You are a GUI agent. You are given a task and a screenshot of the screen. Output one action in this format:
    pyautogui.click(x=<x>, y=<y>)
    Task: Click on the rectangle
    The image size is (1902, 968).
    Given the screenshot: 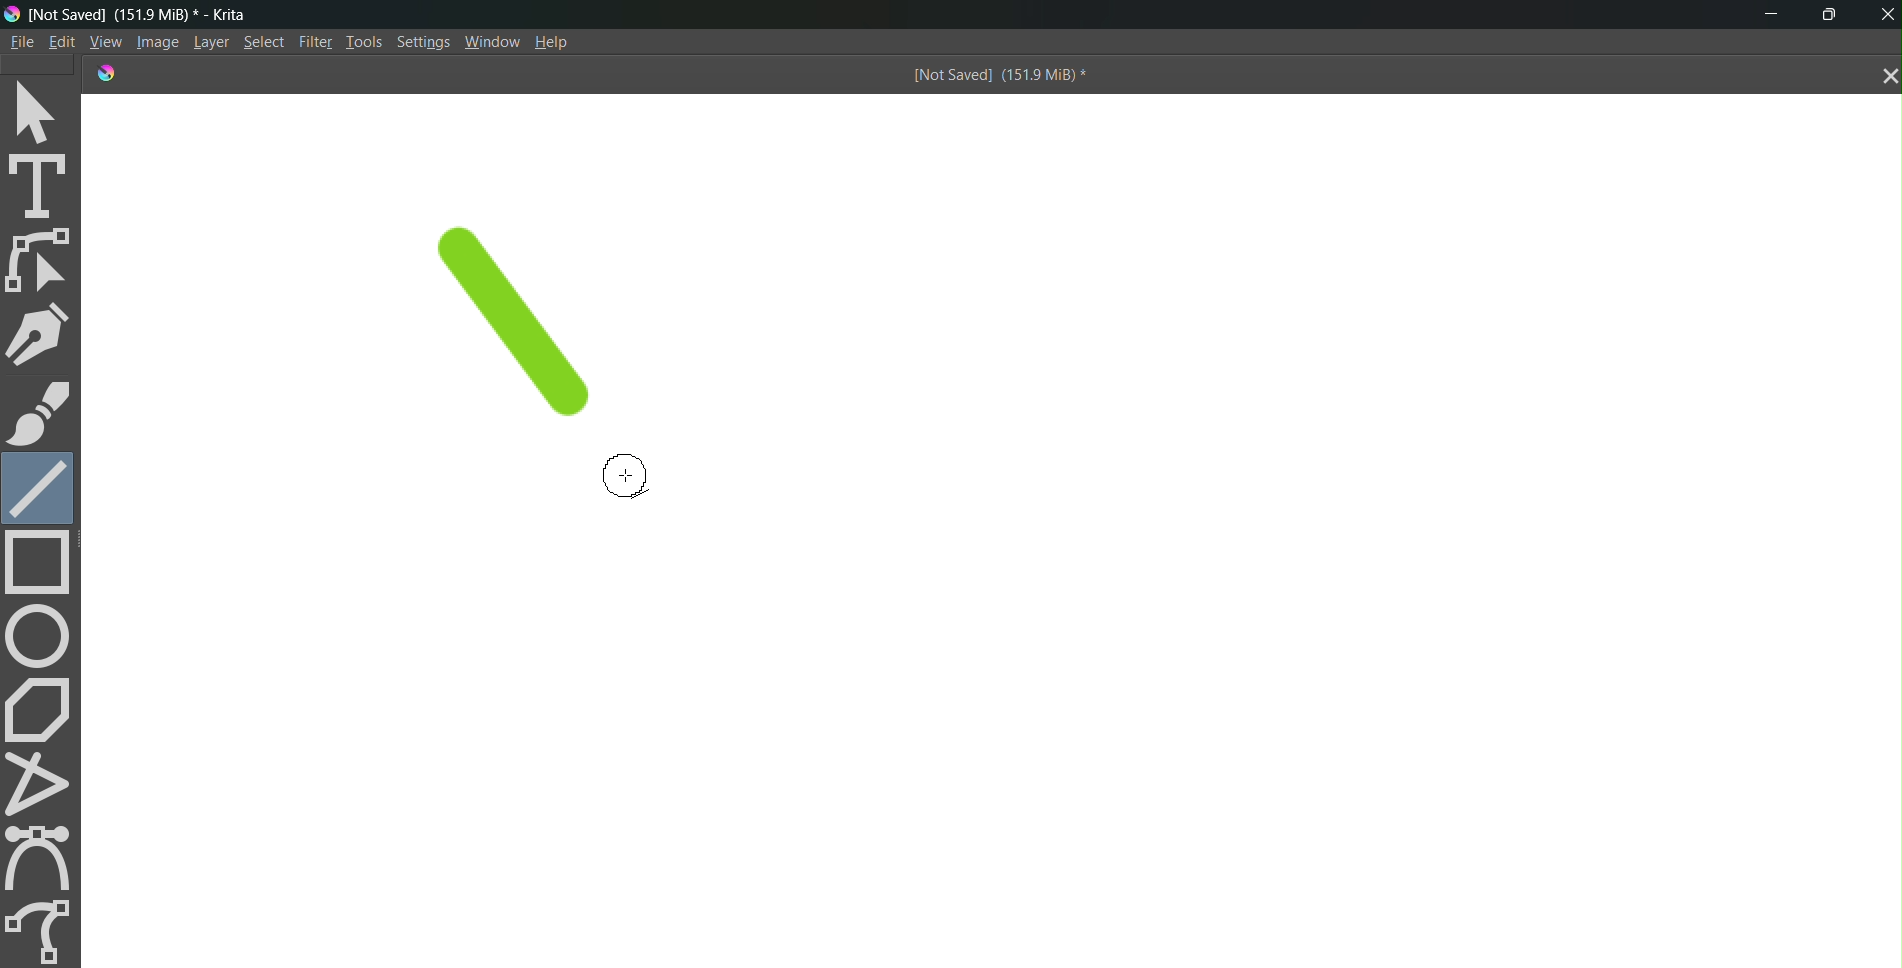 What is the action you would take?
    pyautogui.click(x=44, y=564)
    